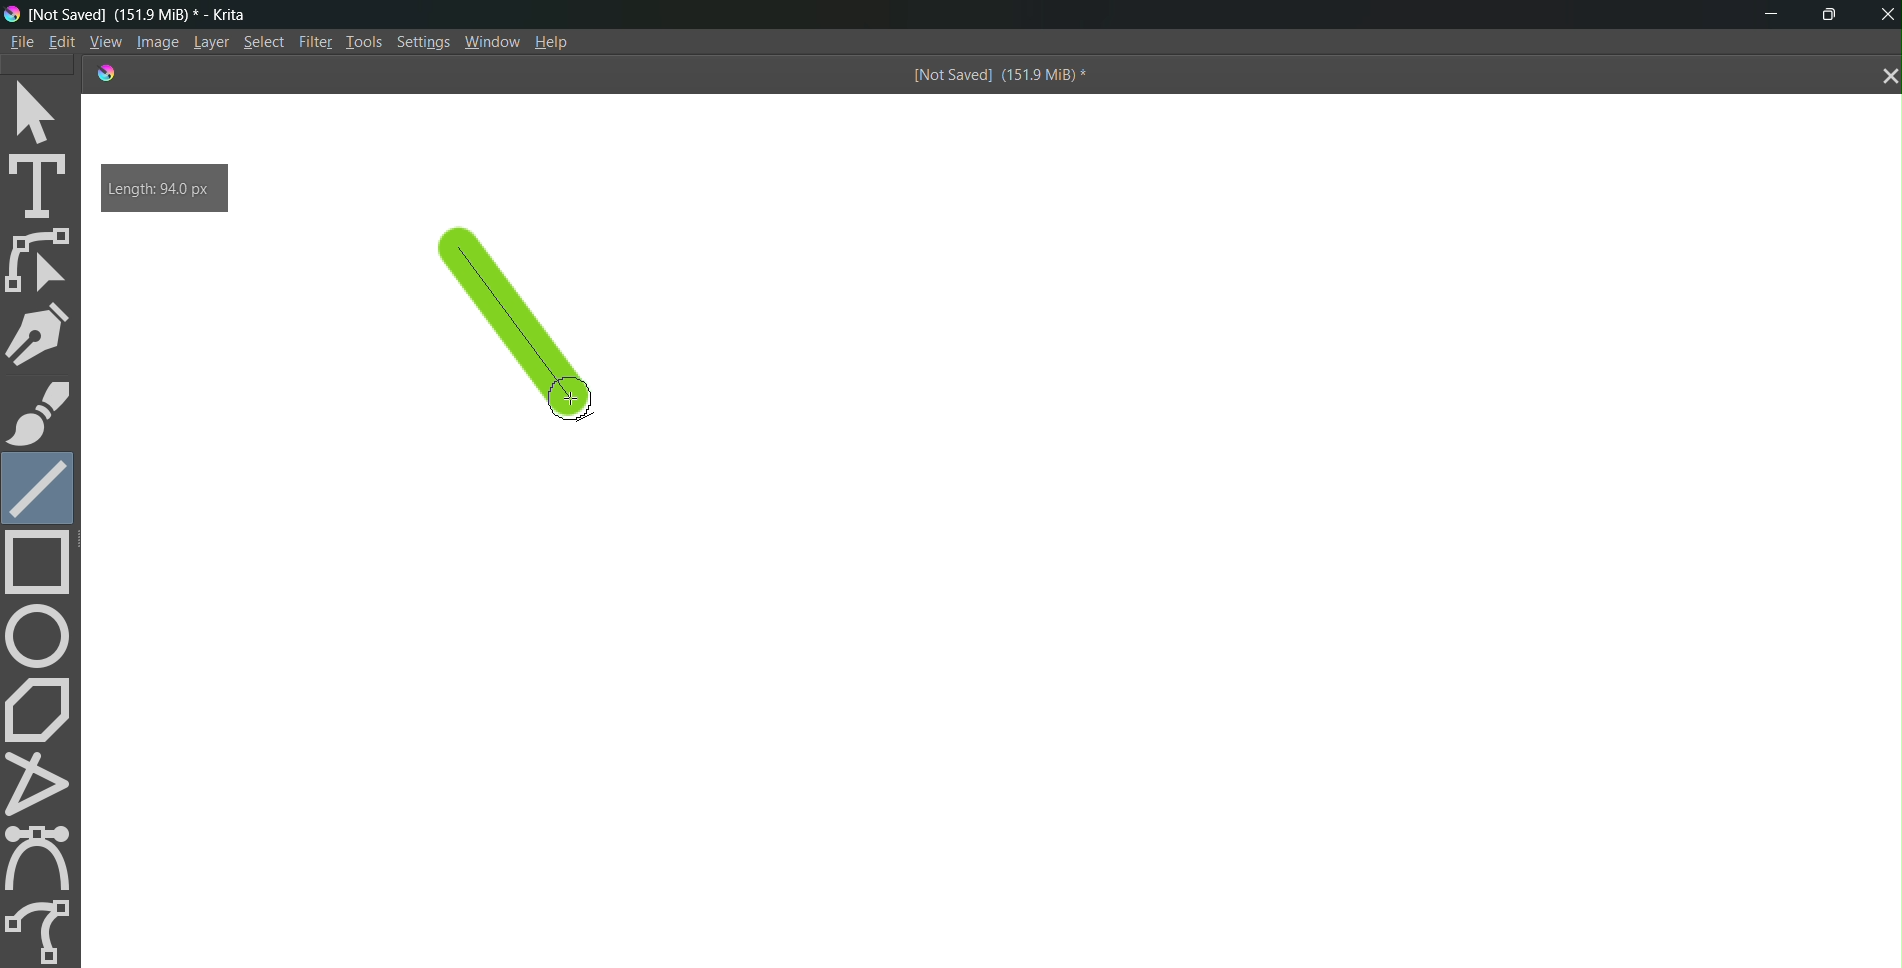 This screenshot has height=968, width=1902. What do you see at coordinates (1884, 77) in the screenshot?
I see `close tab` at bounding box center [1884, 77].